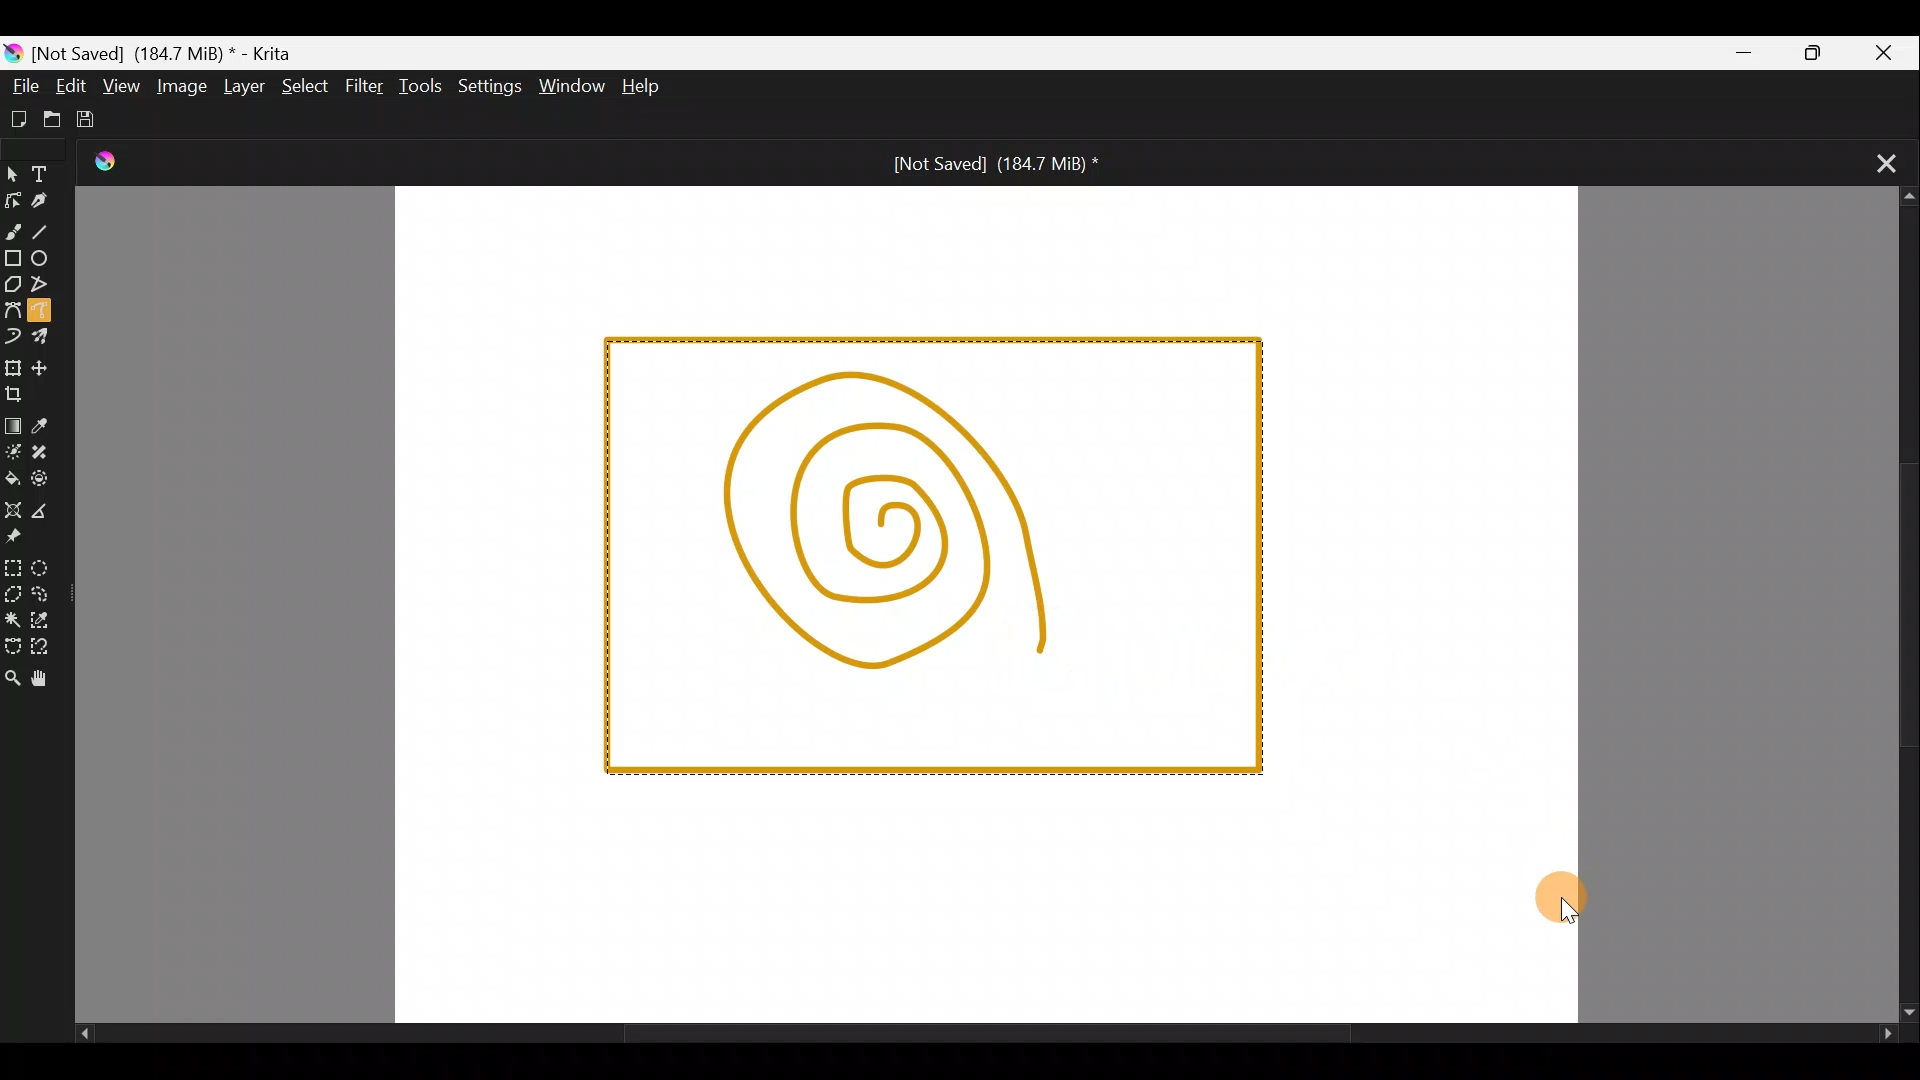 The width and height of the screenshot is (1920, 1080). What do you see at coordinates (187, 87) in the screenshot?
I see `Image` at bounding box center [187, 87].